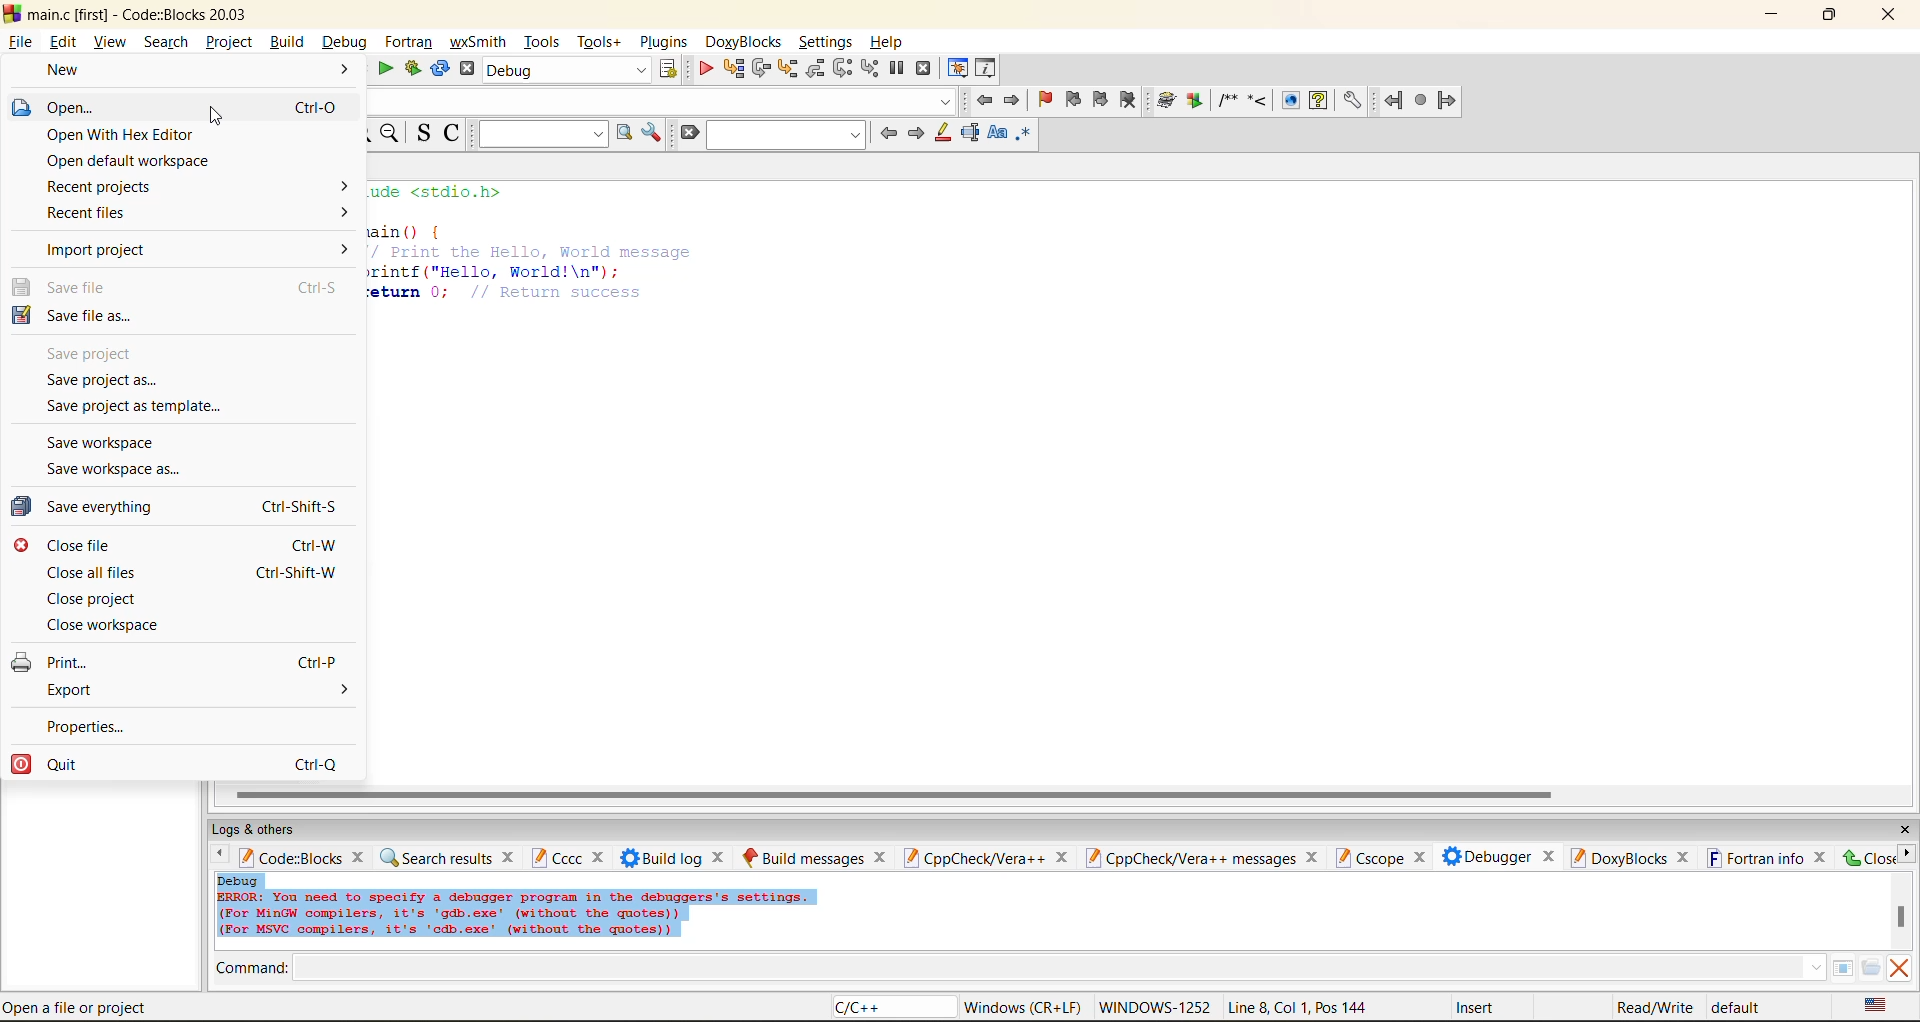 The width and height of the screenshot is (1920, 1022). What do you see at coordinates (1014, 99) in the screenshot?
I see `jump forward` at bounding box center [1014, 99].